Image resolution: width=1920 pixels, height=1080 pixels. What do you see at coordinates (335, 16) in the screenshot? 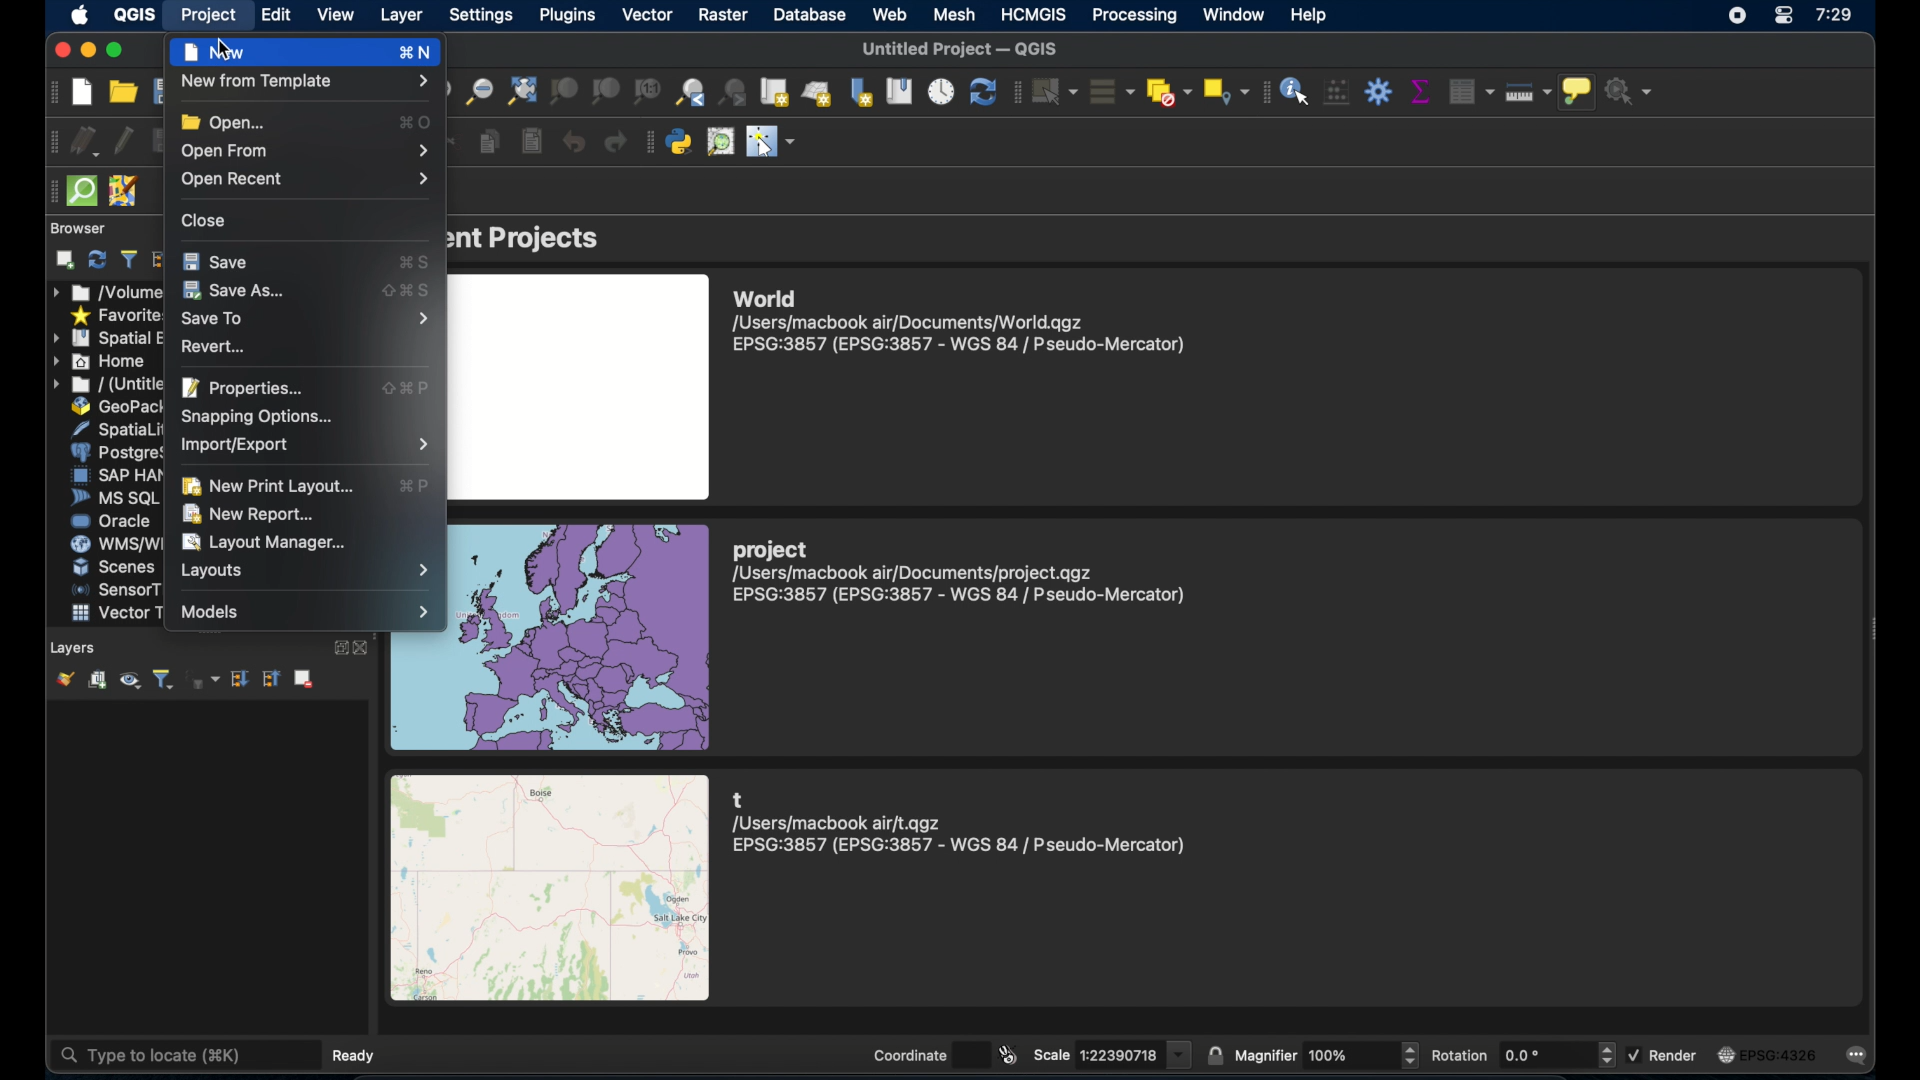
I see `view` at bounding box center [335, 16].